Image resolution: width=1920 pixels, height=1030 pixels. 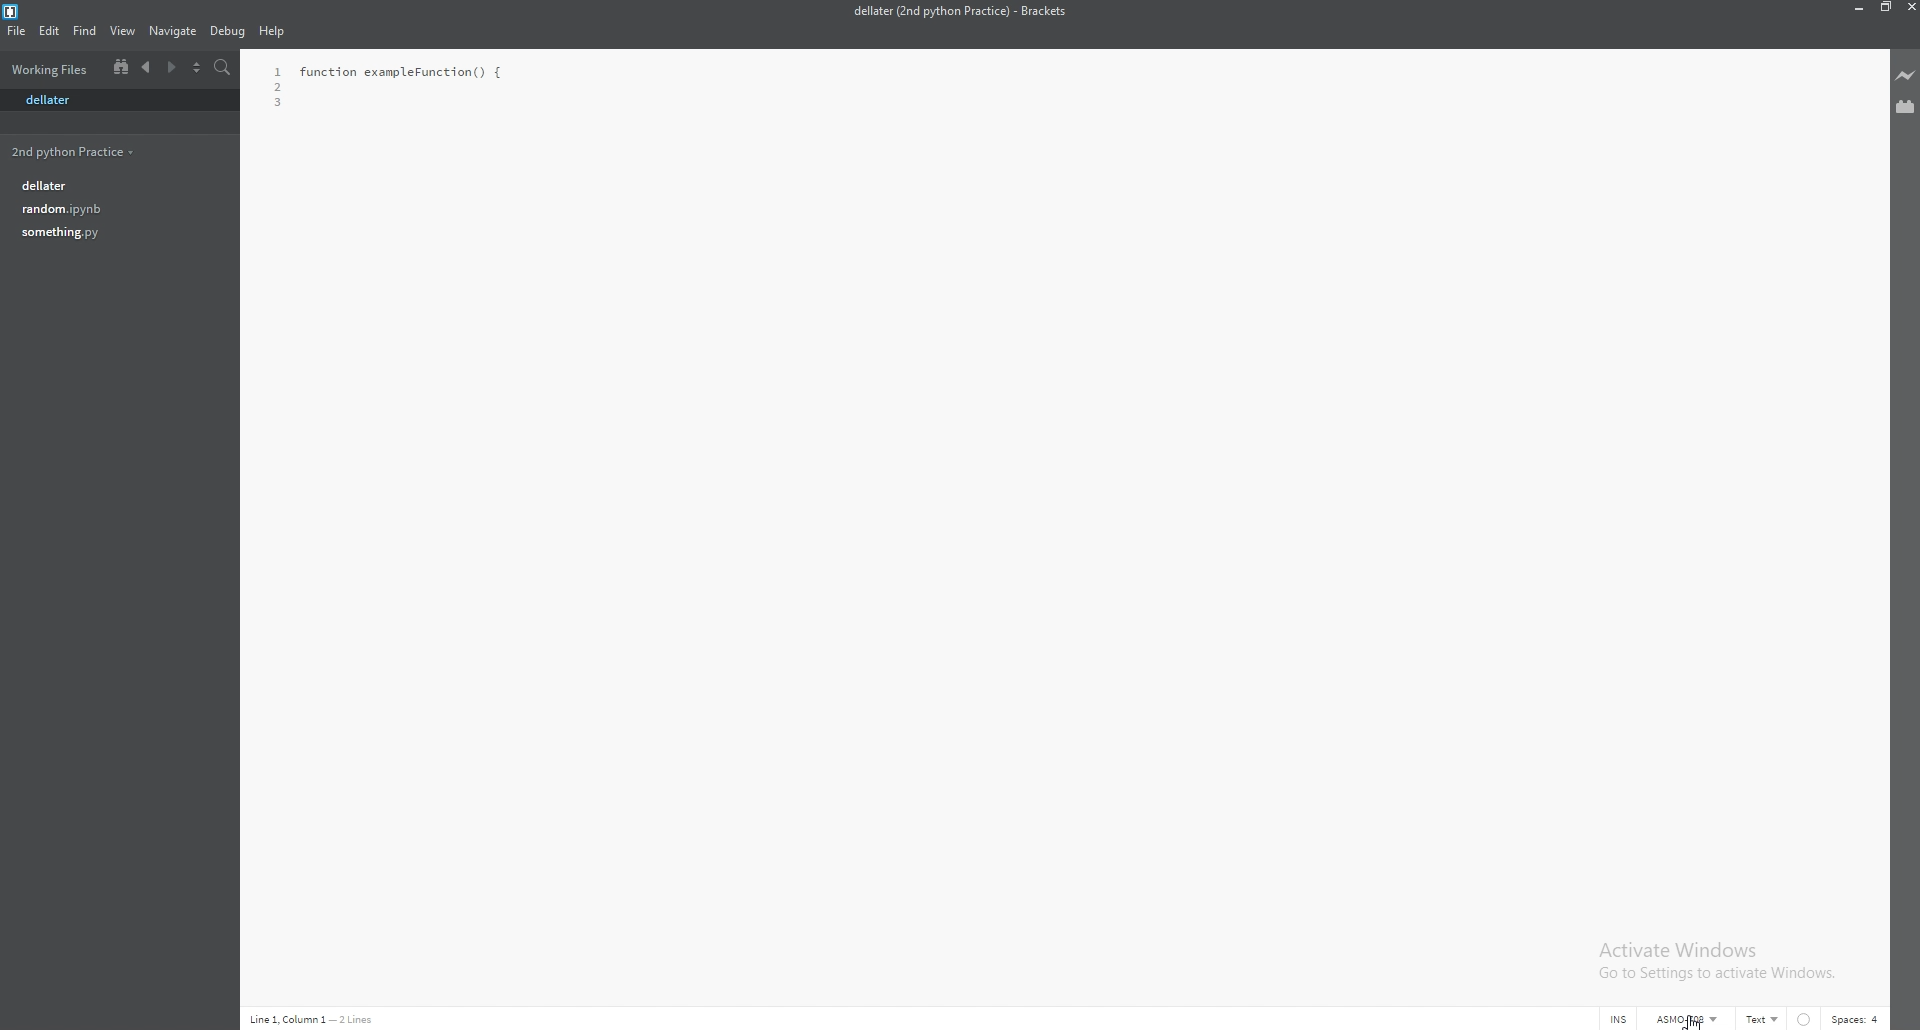 What do you see at coordinates (171, 69) in the screenshot?
I see `next` at bounding box center [171, 69].